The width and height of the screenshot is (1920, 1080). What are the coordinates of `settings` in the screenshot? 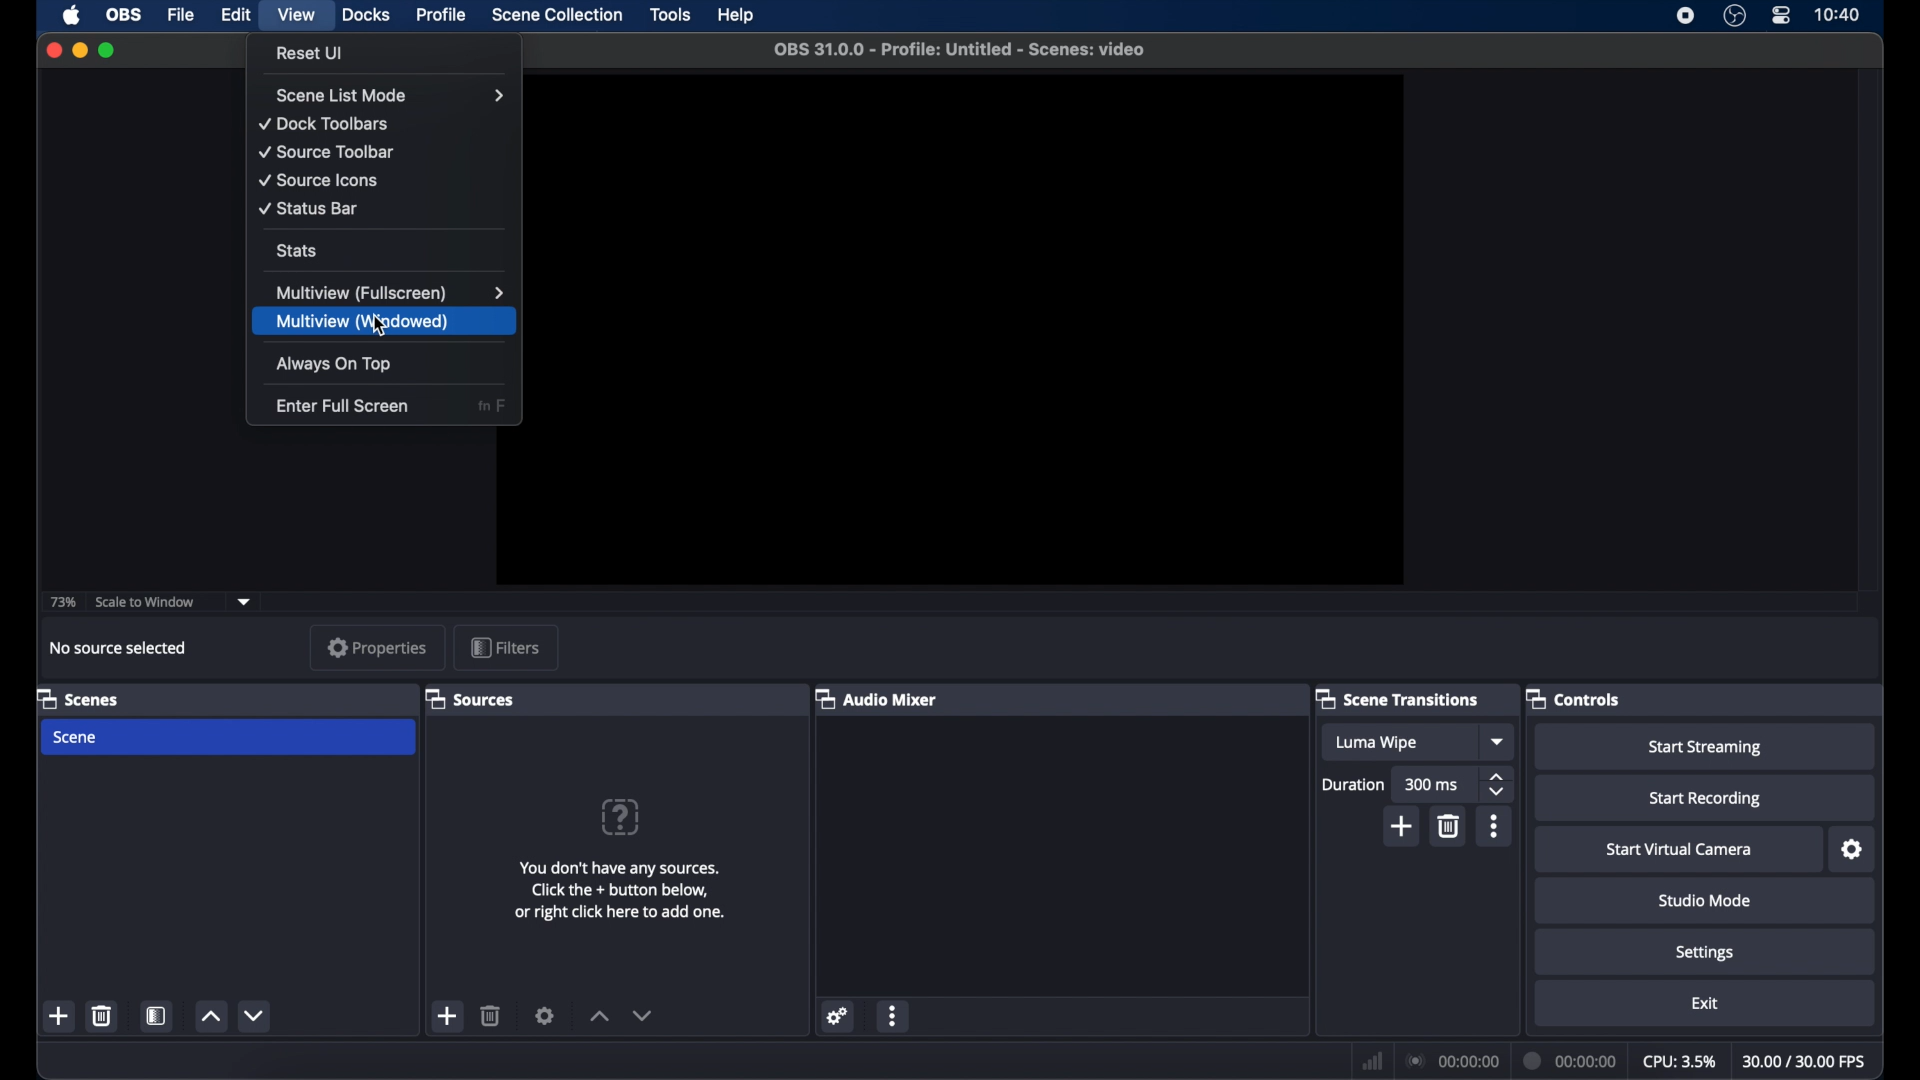 It's located at (839, 1016).